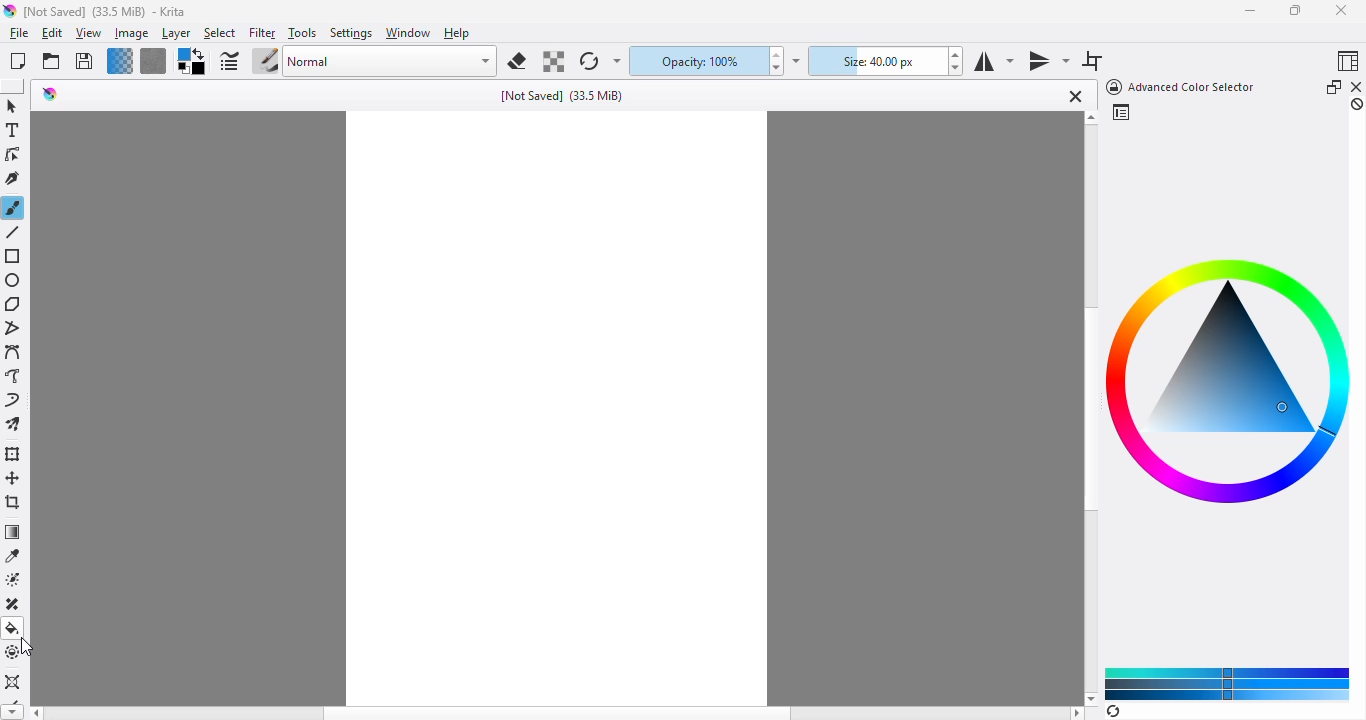 The height and width of the screenshot is (720, 1366). I want to click on cursor, so click(27, 645).